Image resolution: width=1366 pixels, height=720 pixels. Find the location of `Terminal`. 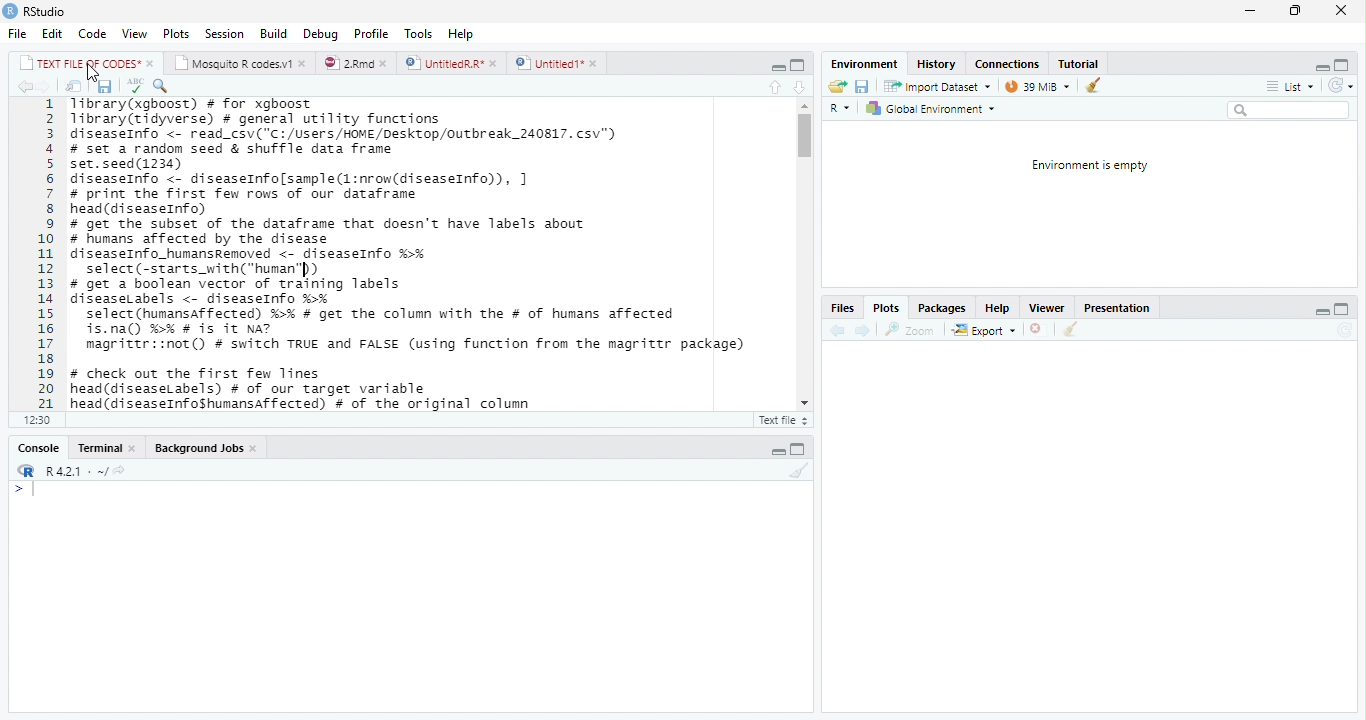

Terminal is located at coordinates (105, 449).